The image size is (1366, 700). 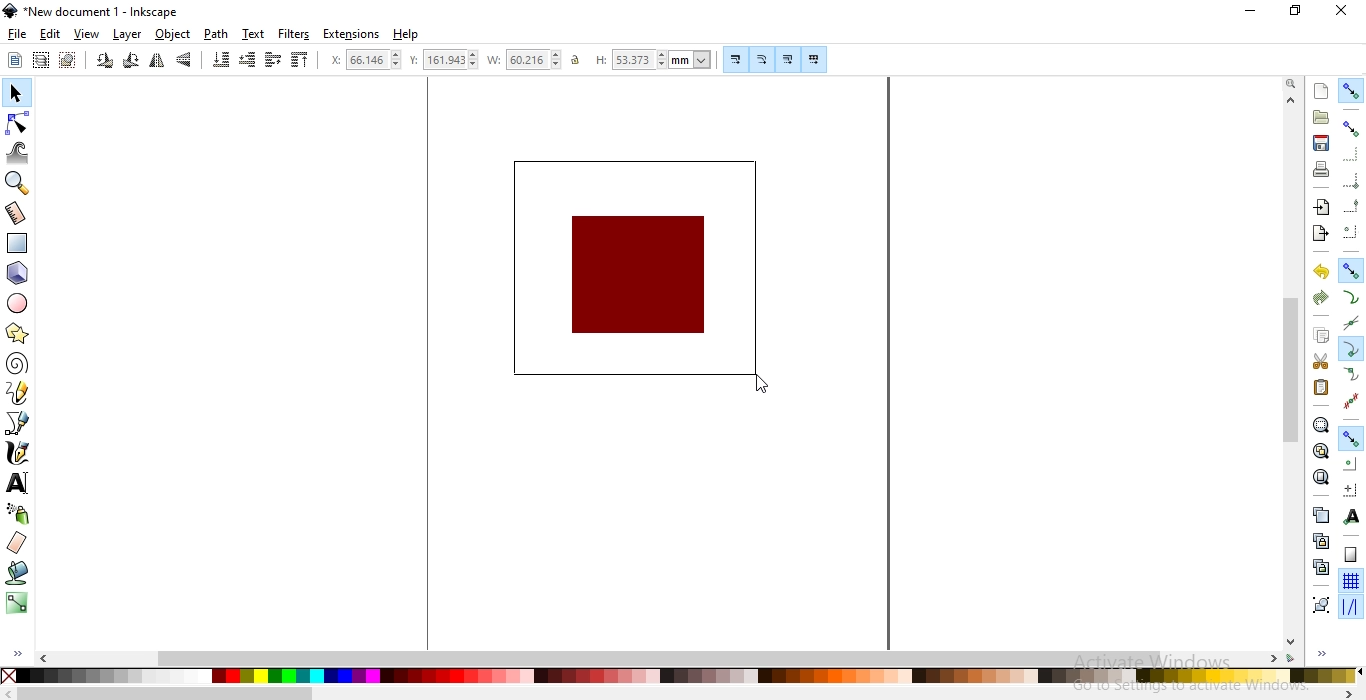 What do you see at coordinates (1349, 515) in the screenshot?
I see `snap text anchors and baselines` at bounding box center [1349, 515].